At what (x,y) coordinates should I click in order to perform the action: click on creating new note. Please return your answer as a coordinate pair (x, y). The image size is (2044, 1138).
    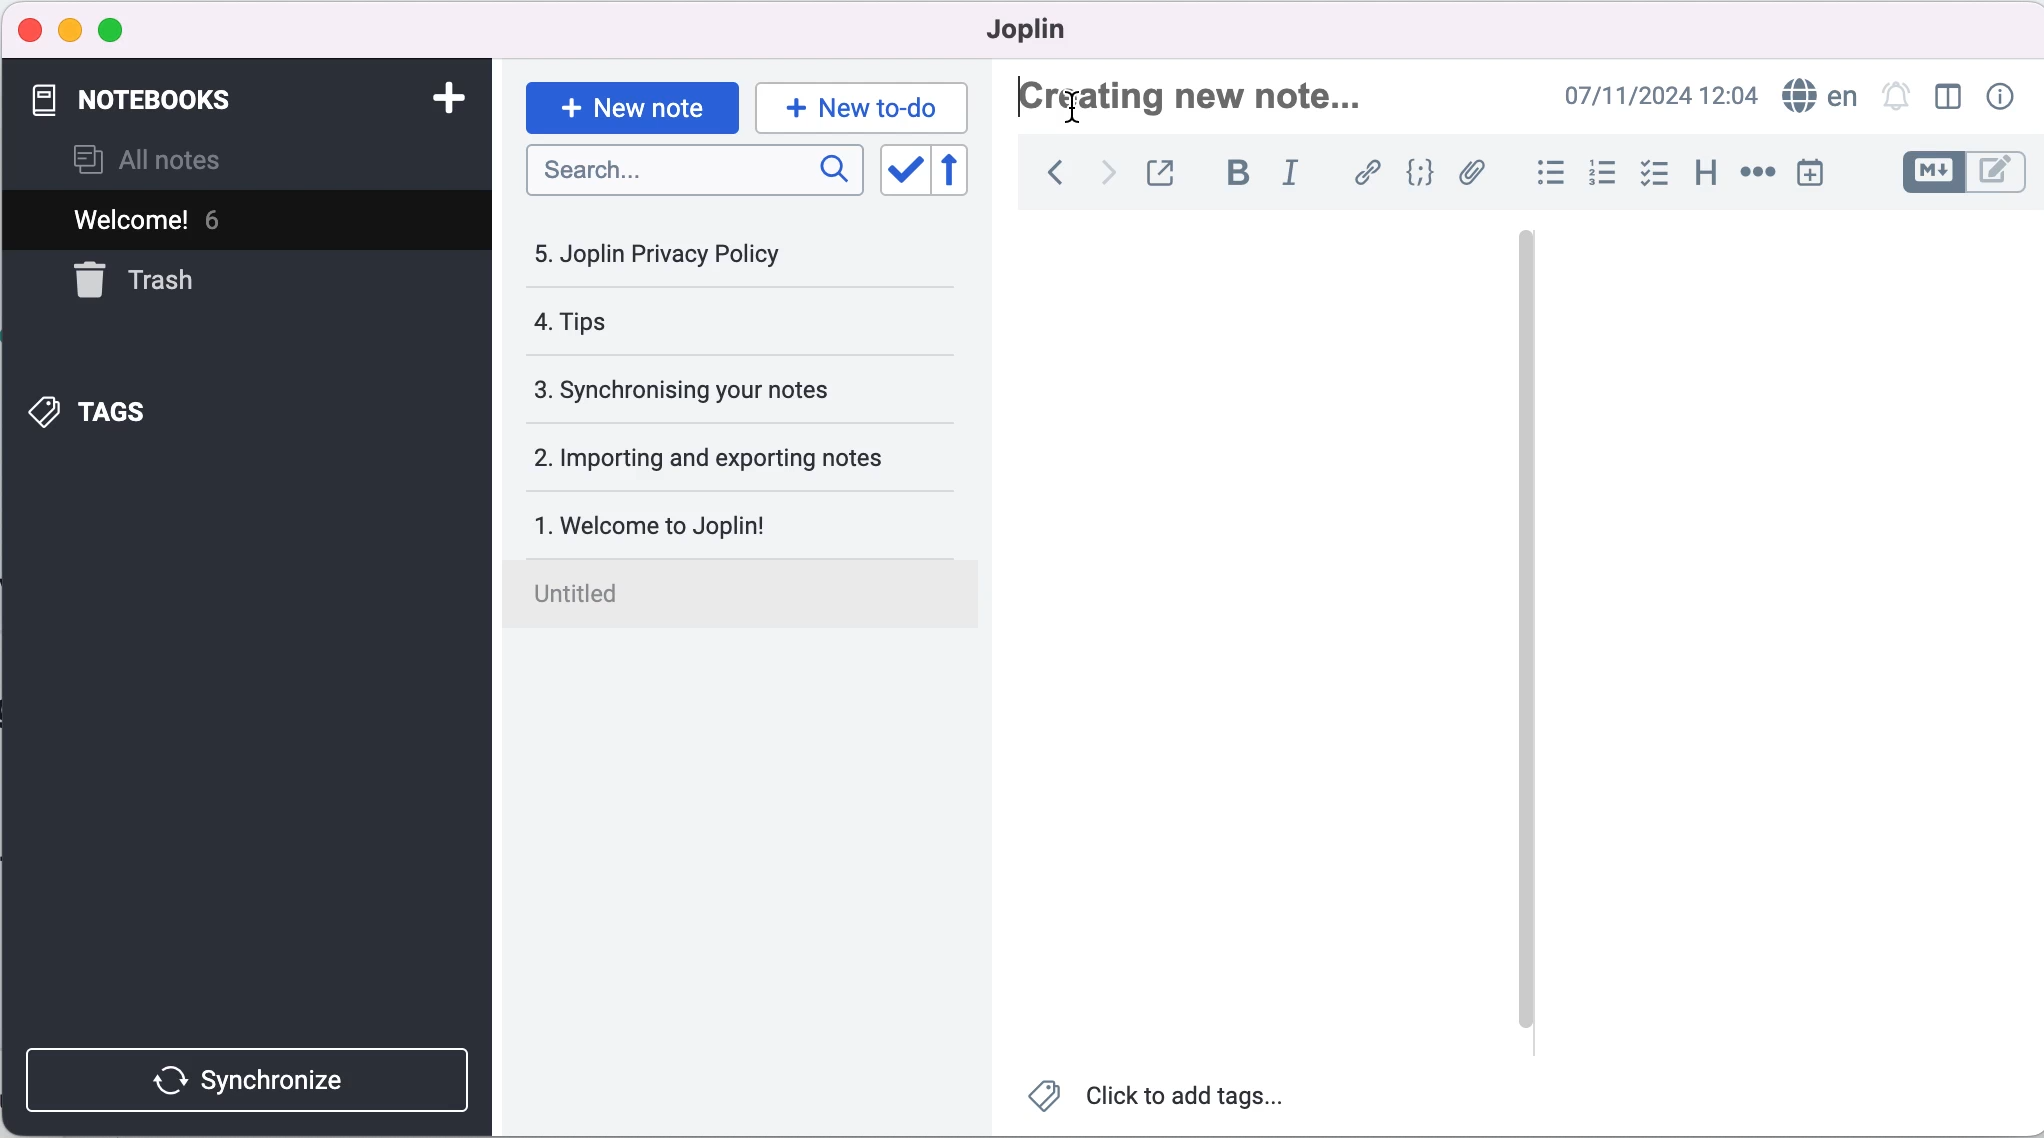
    Looking at the image, I should click on (1219, 93).